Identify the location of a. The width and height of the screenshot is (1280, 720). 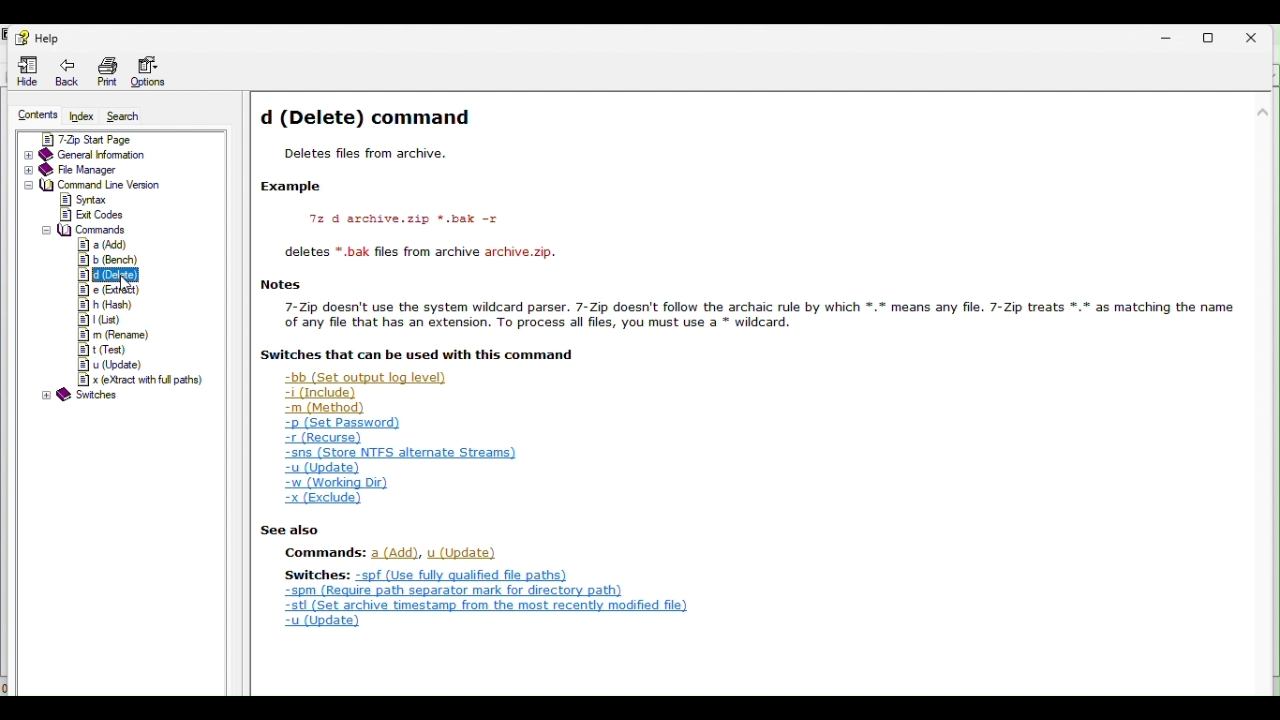
(111, 245).